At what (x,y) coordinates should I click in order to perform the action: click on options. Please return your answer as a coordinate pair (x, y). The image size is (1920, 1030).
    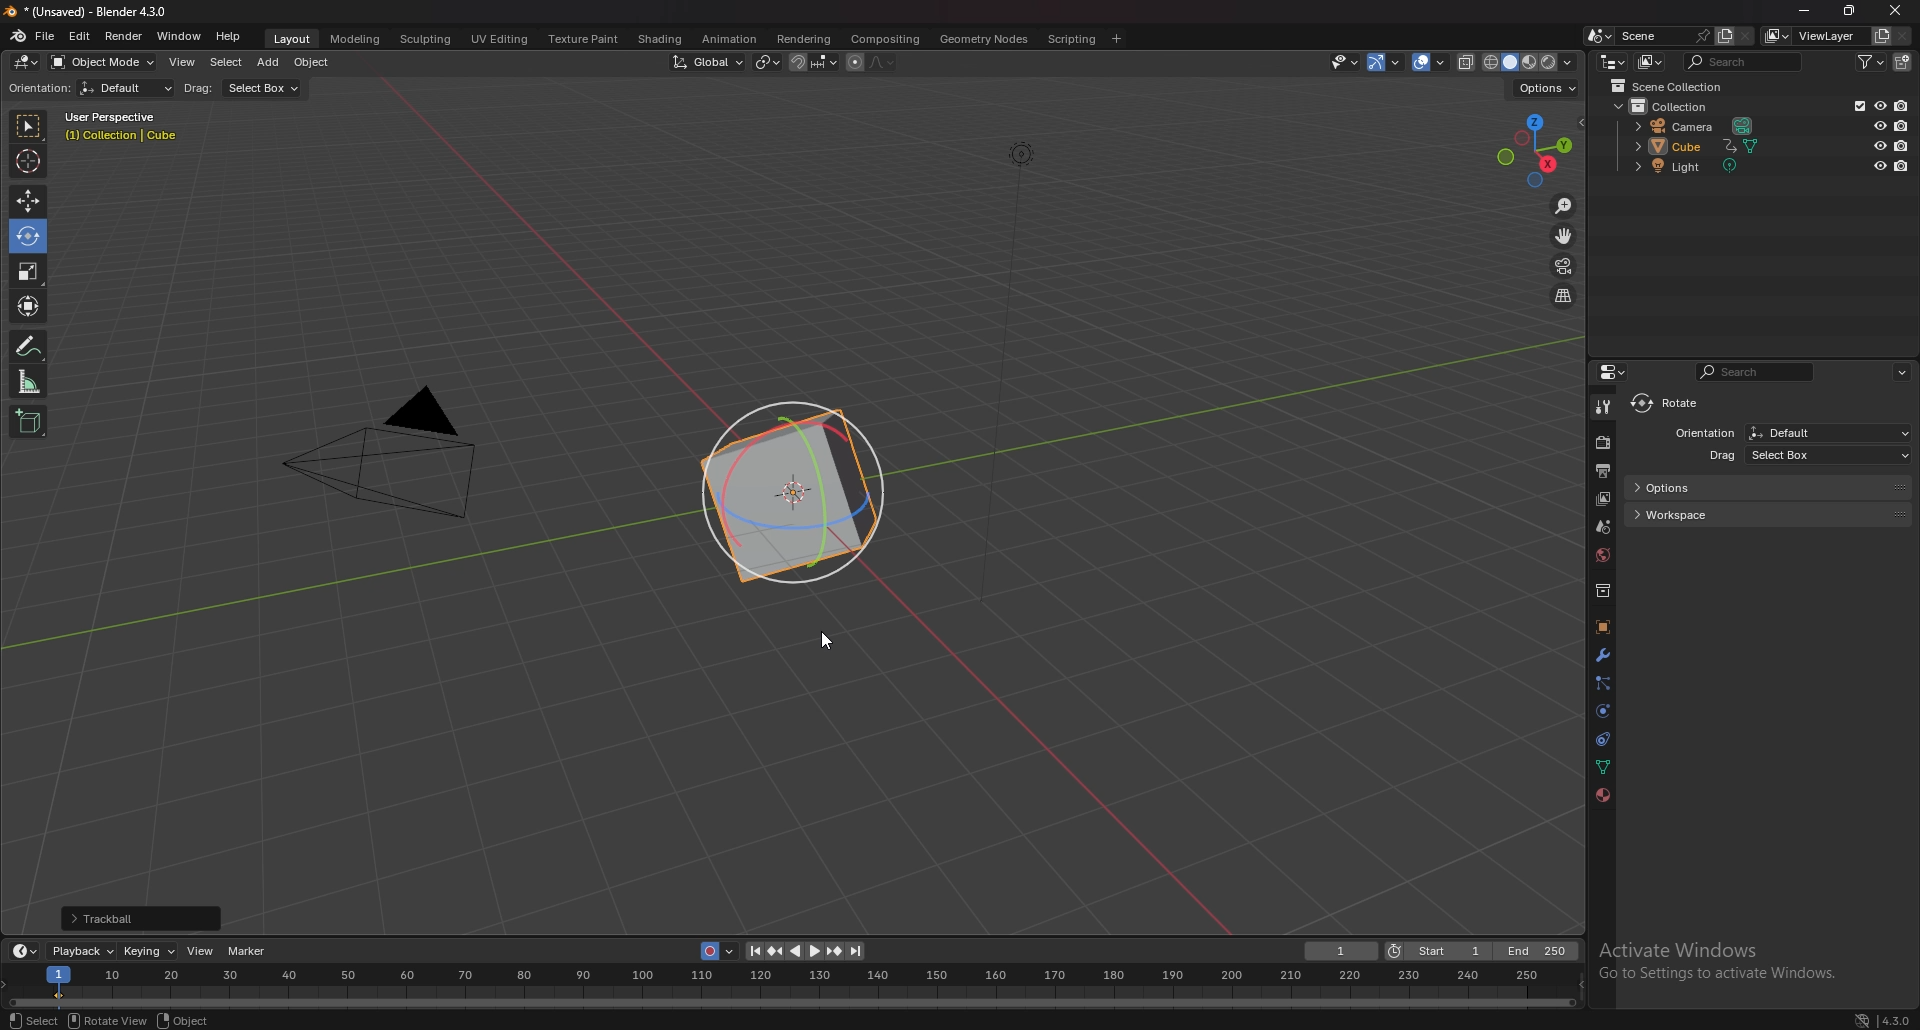
    Looking at the image, I should click on (1770, 489).